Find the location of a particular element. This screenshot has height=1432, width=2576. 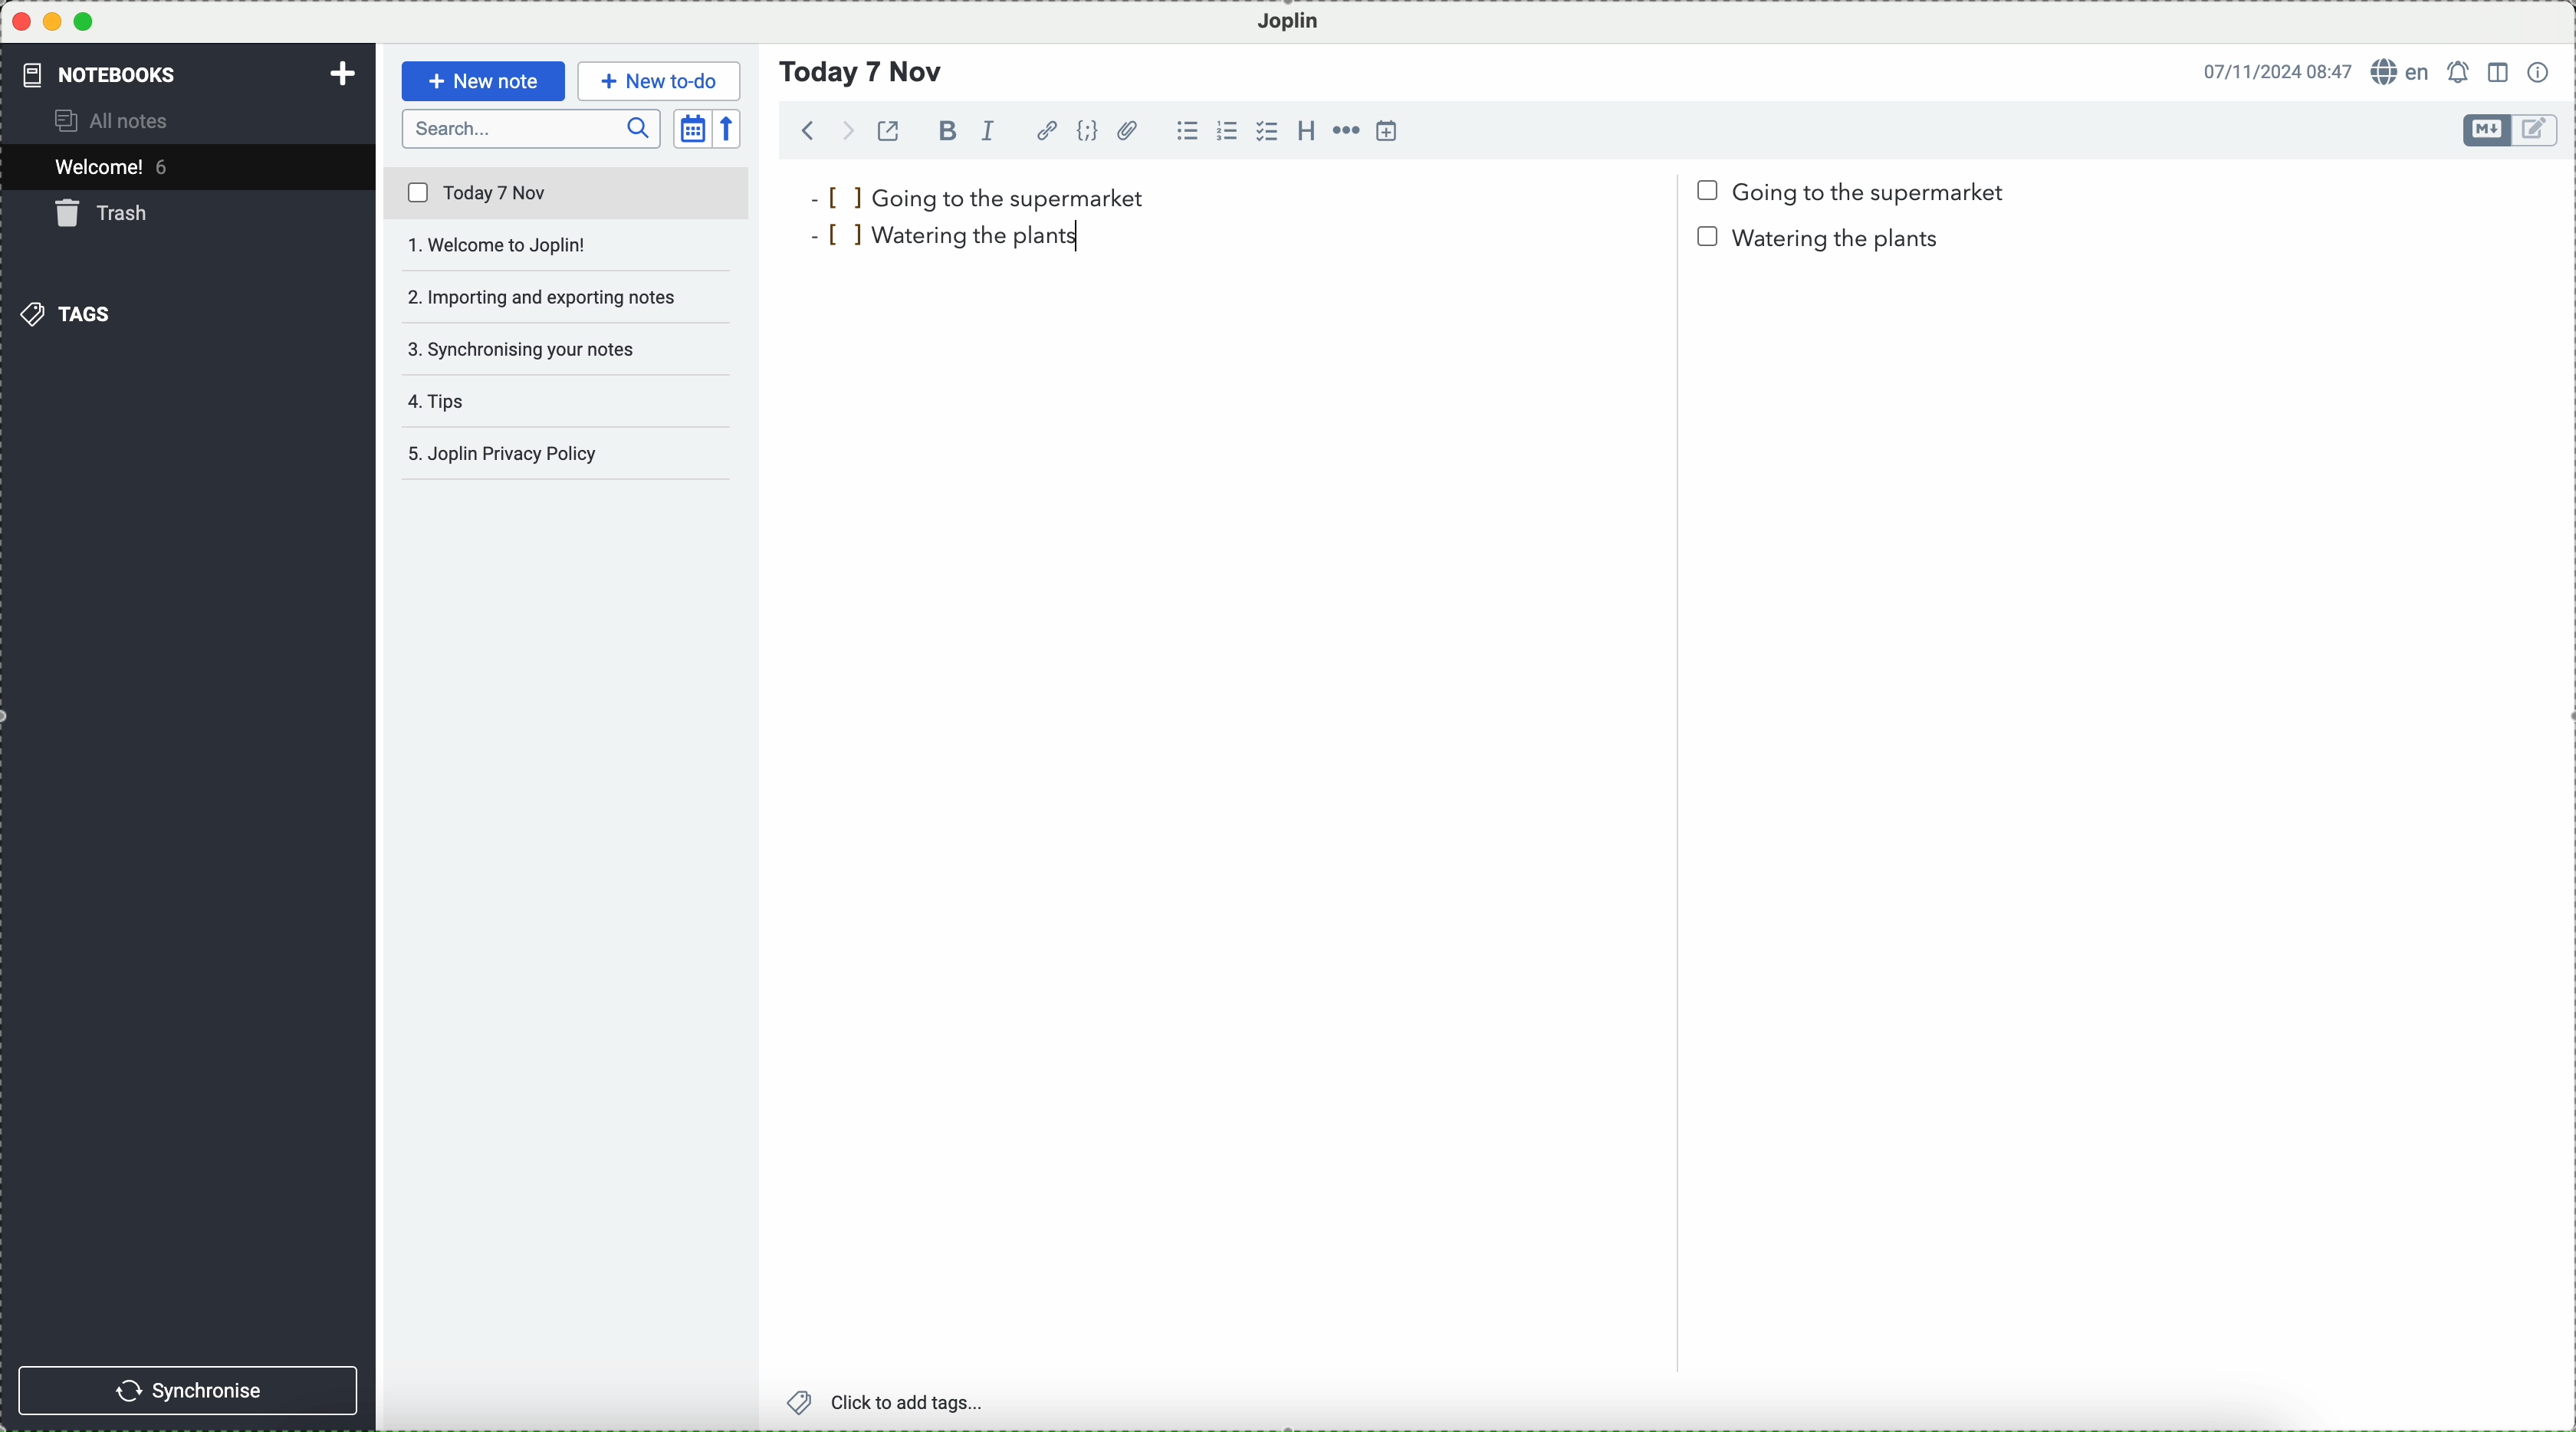

bulleted list is located at coordinates (1187, 131).